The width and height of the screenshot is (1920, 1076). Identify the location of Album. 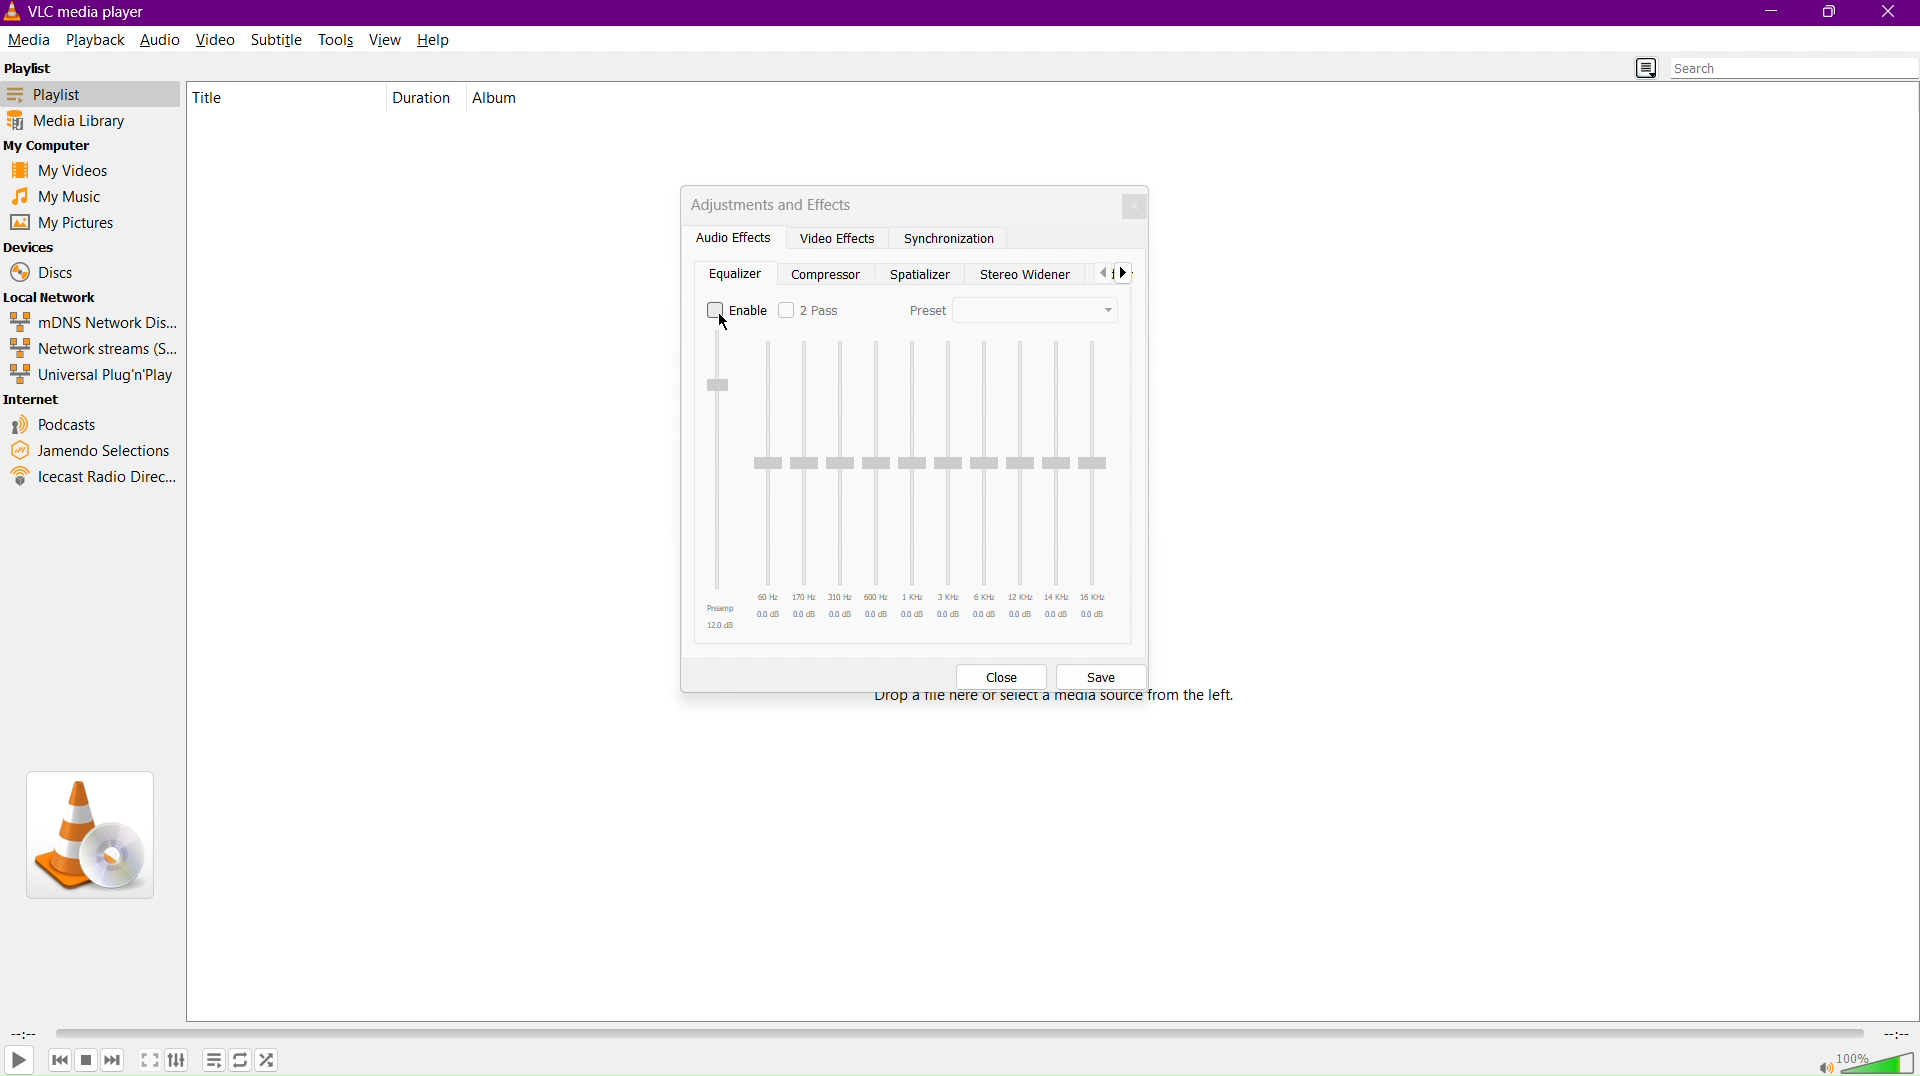
(502, 98).